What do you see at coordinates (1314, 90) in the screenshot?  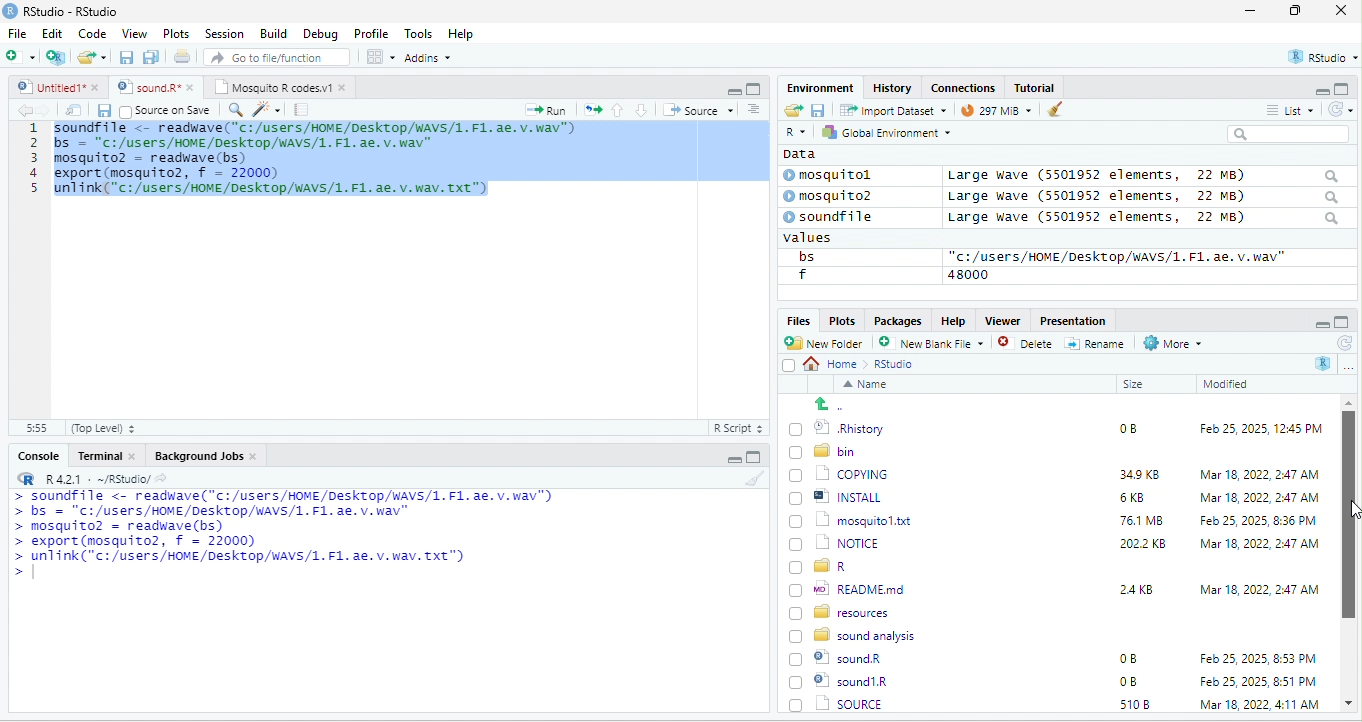 I see `minimize` at bounding box center [1314, 90].